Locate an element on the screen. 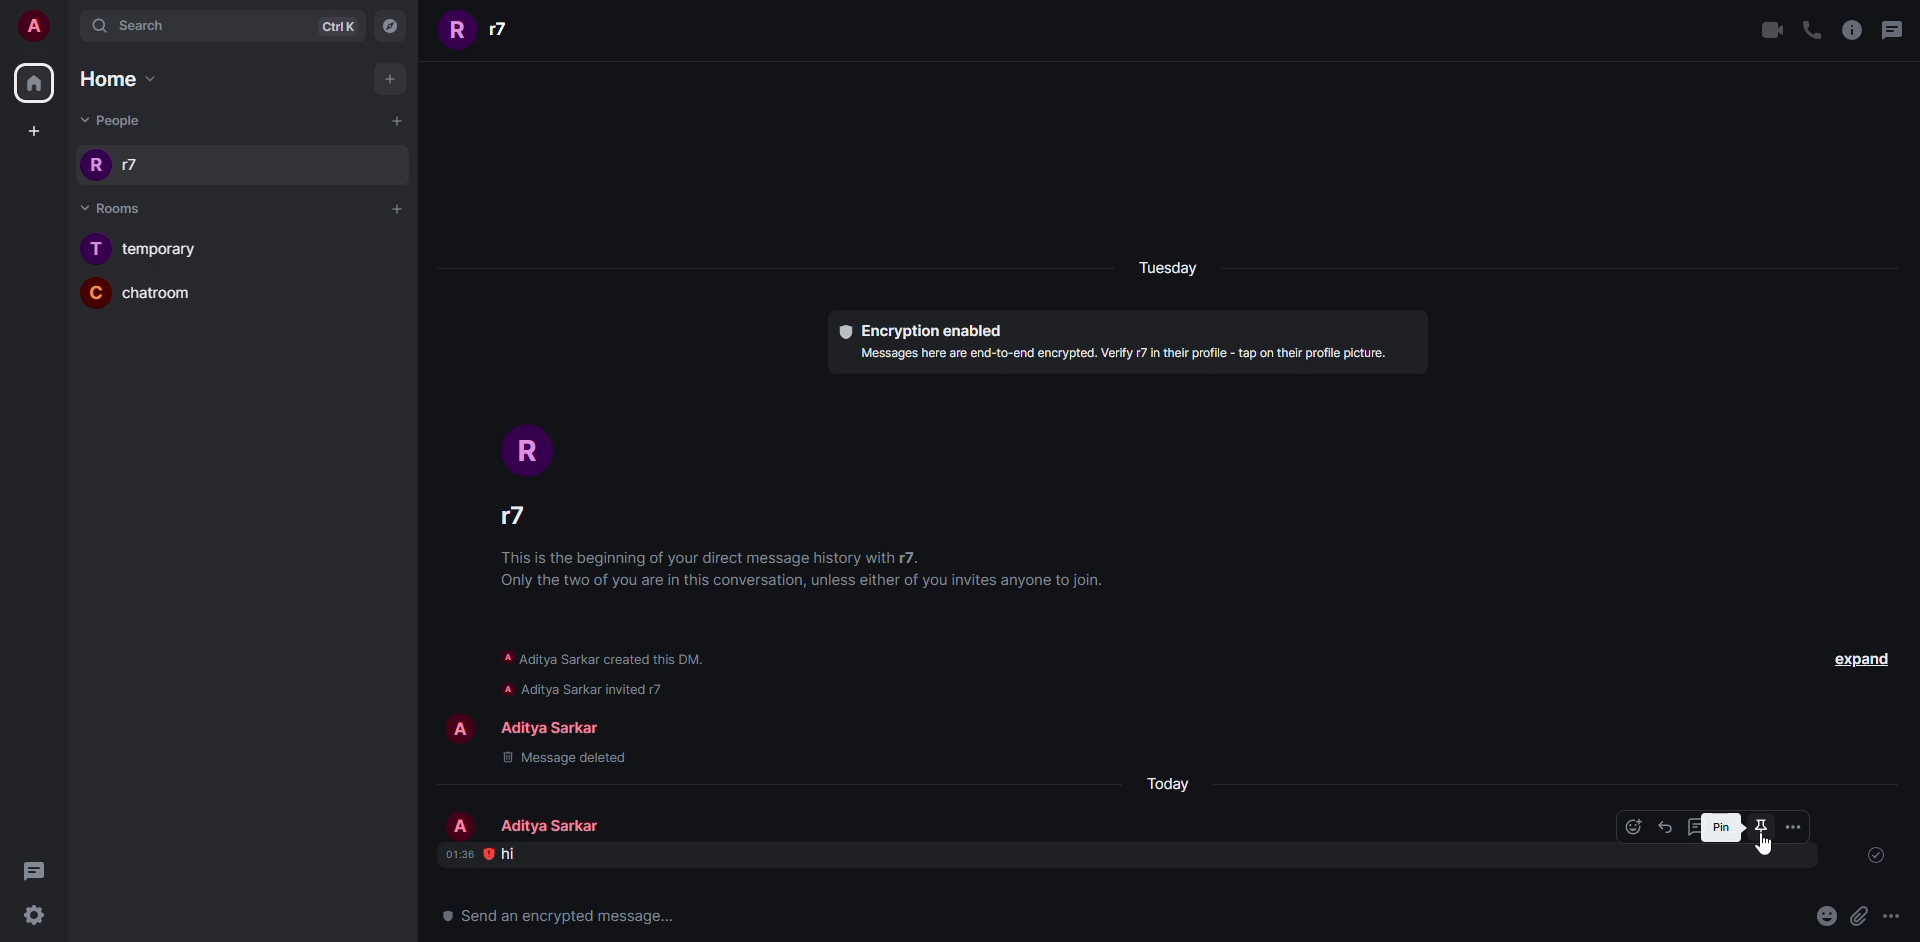 This screenshot has width=1920, height=942. people is located at coordinates (555, 824).